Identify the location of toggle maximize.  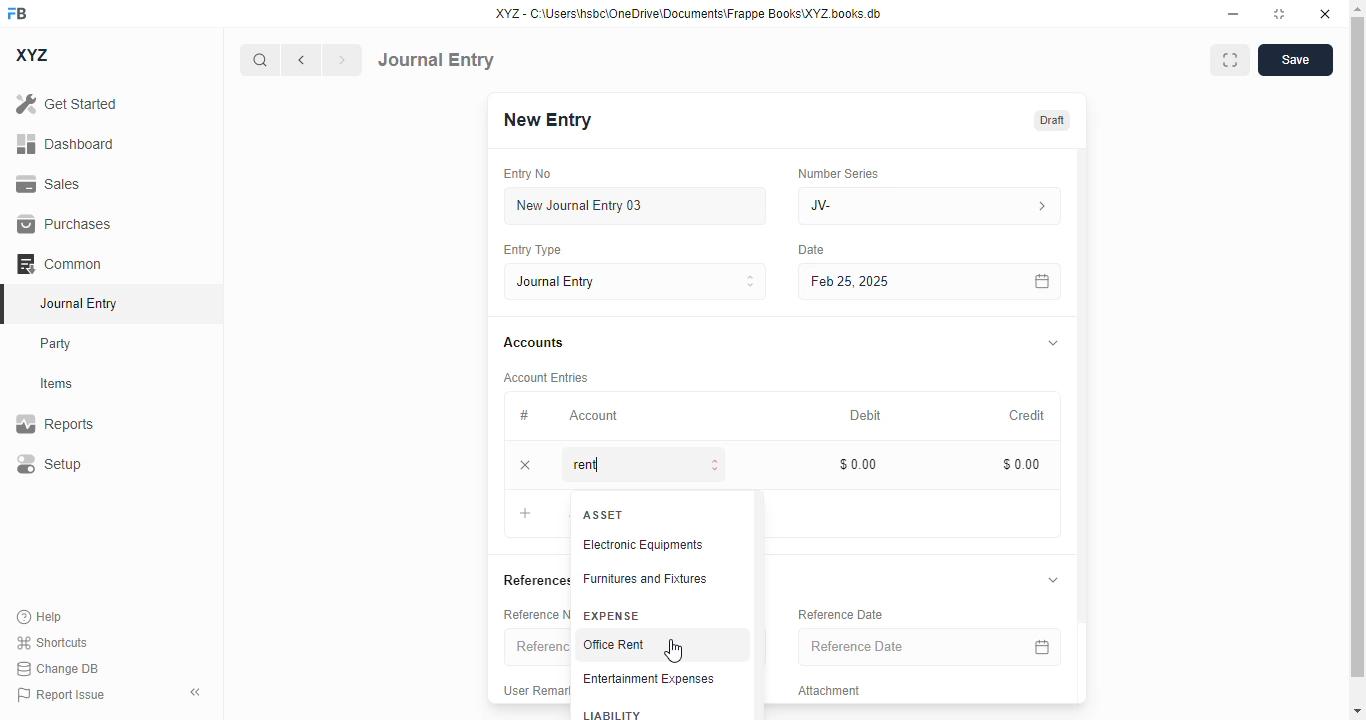
(1278, 14).